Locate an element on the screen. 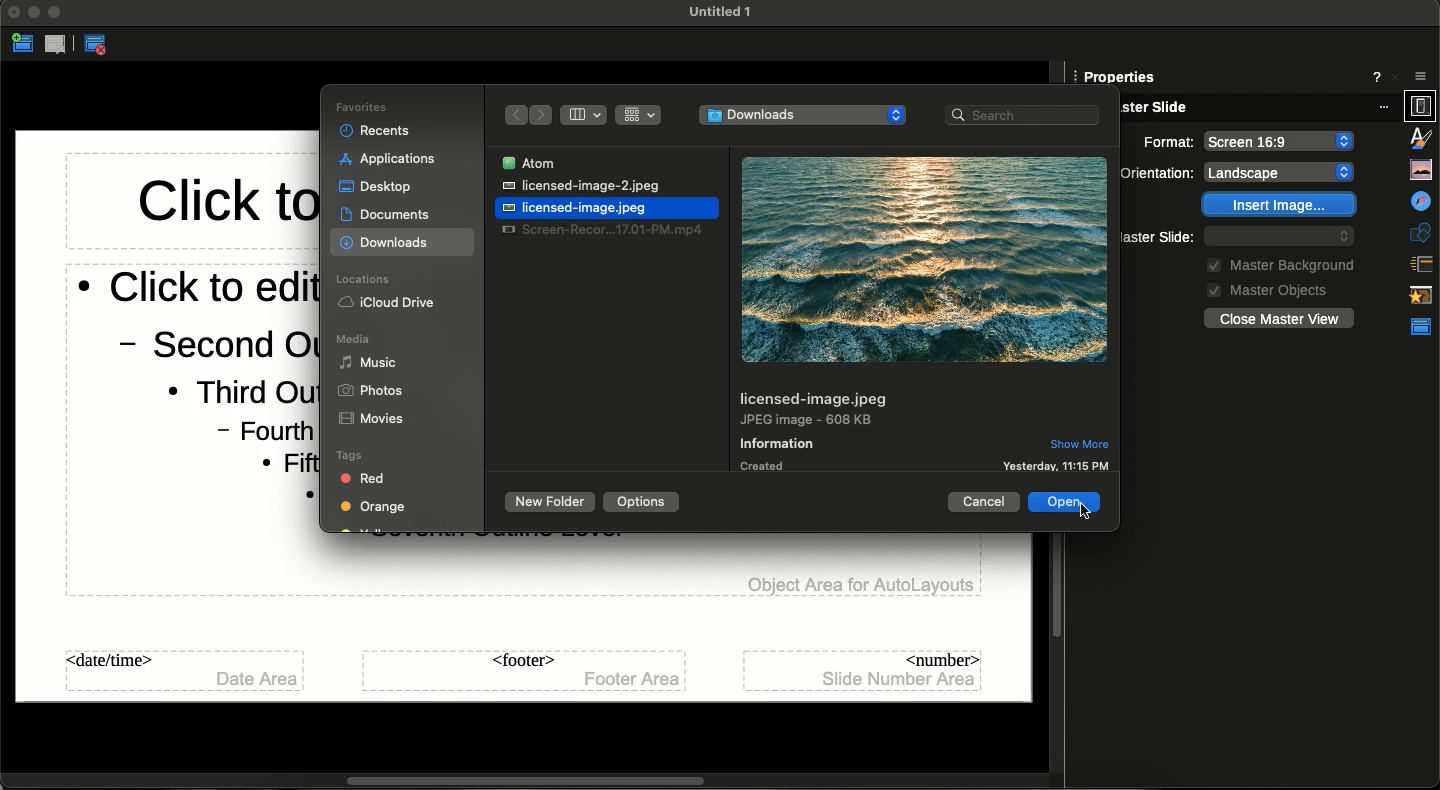  None is located at coordinates (1287, 171).